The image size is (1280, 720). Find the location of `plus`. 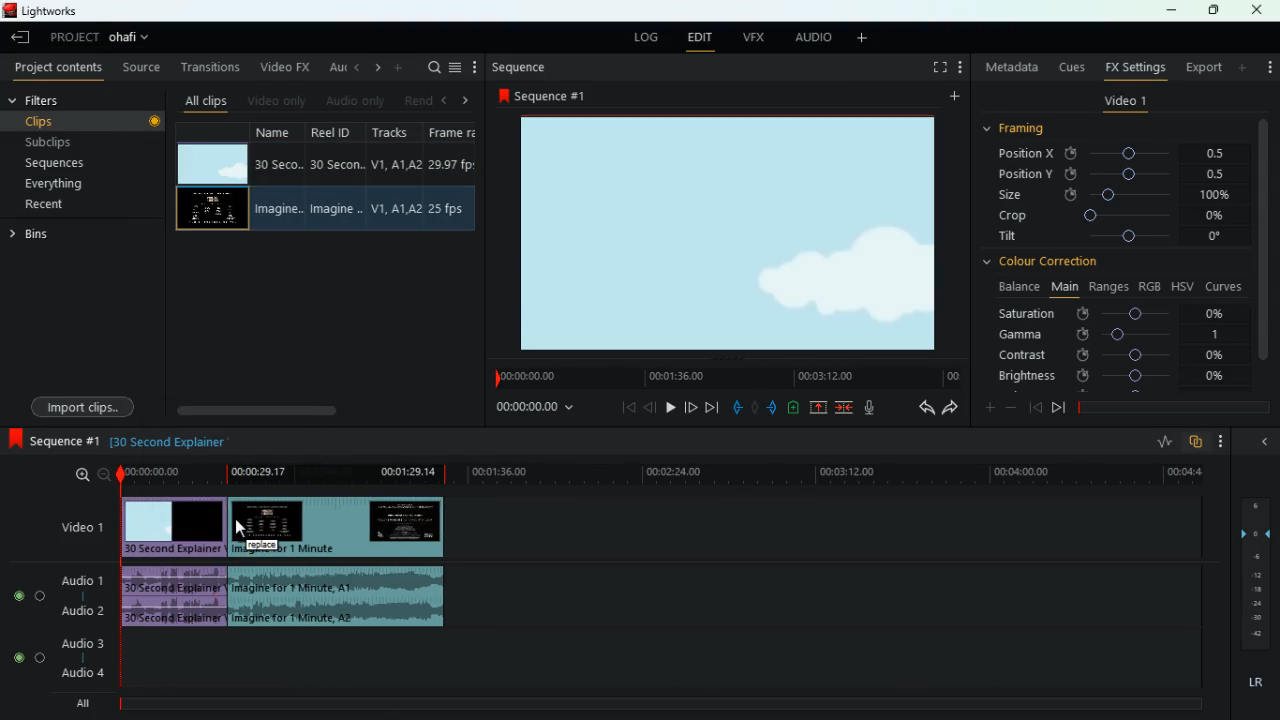

plus is located at coordinates (987, 409).